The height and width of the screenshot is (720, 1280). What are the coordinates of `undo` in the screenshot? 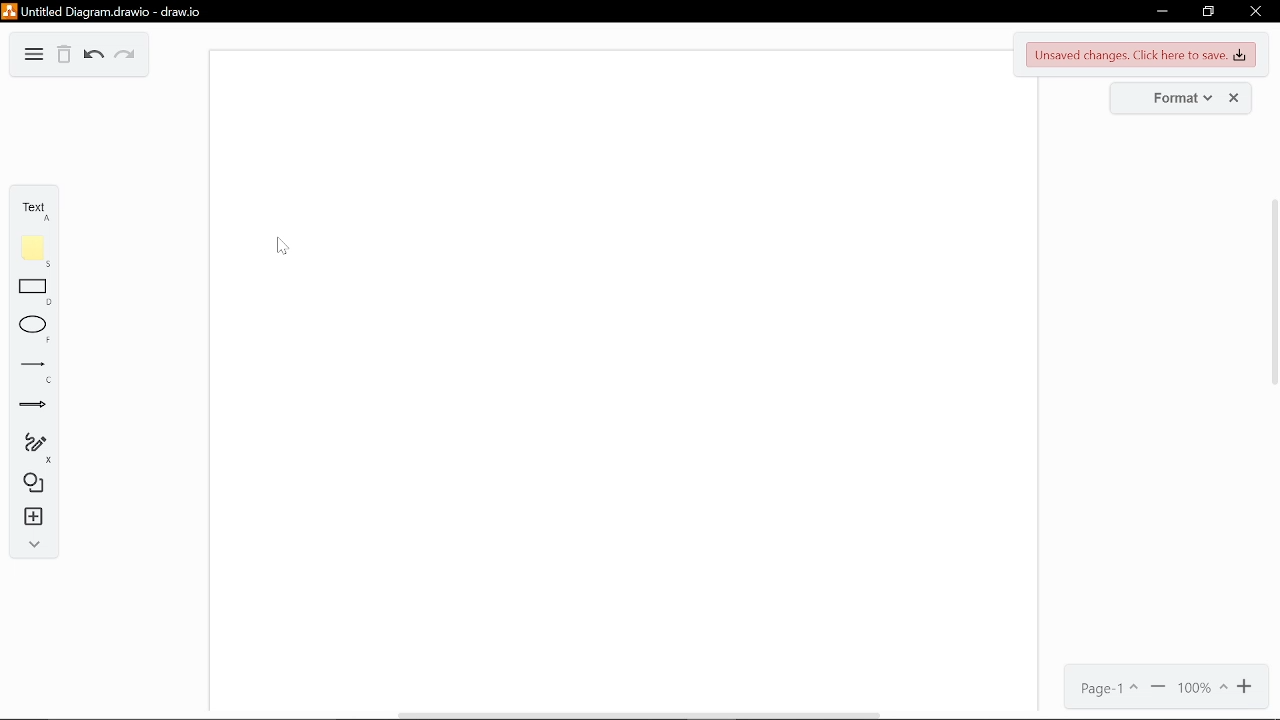 It's located at (94, 57).